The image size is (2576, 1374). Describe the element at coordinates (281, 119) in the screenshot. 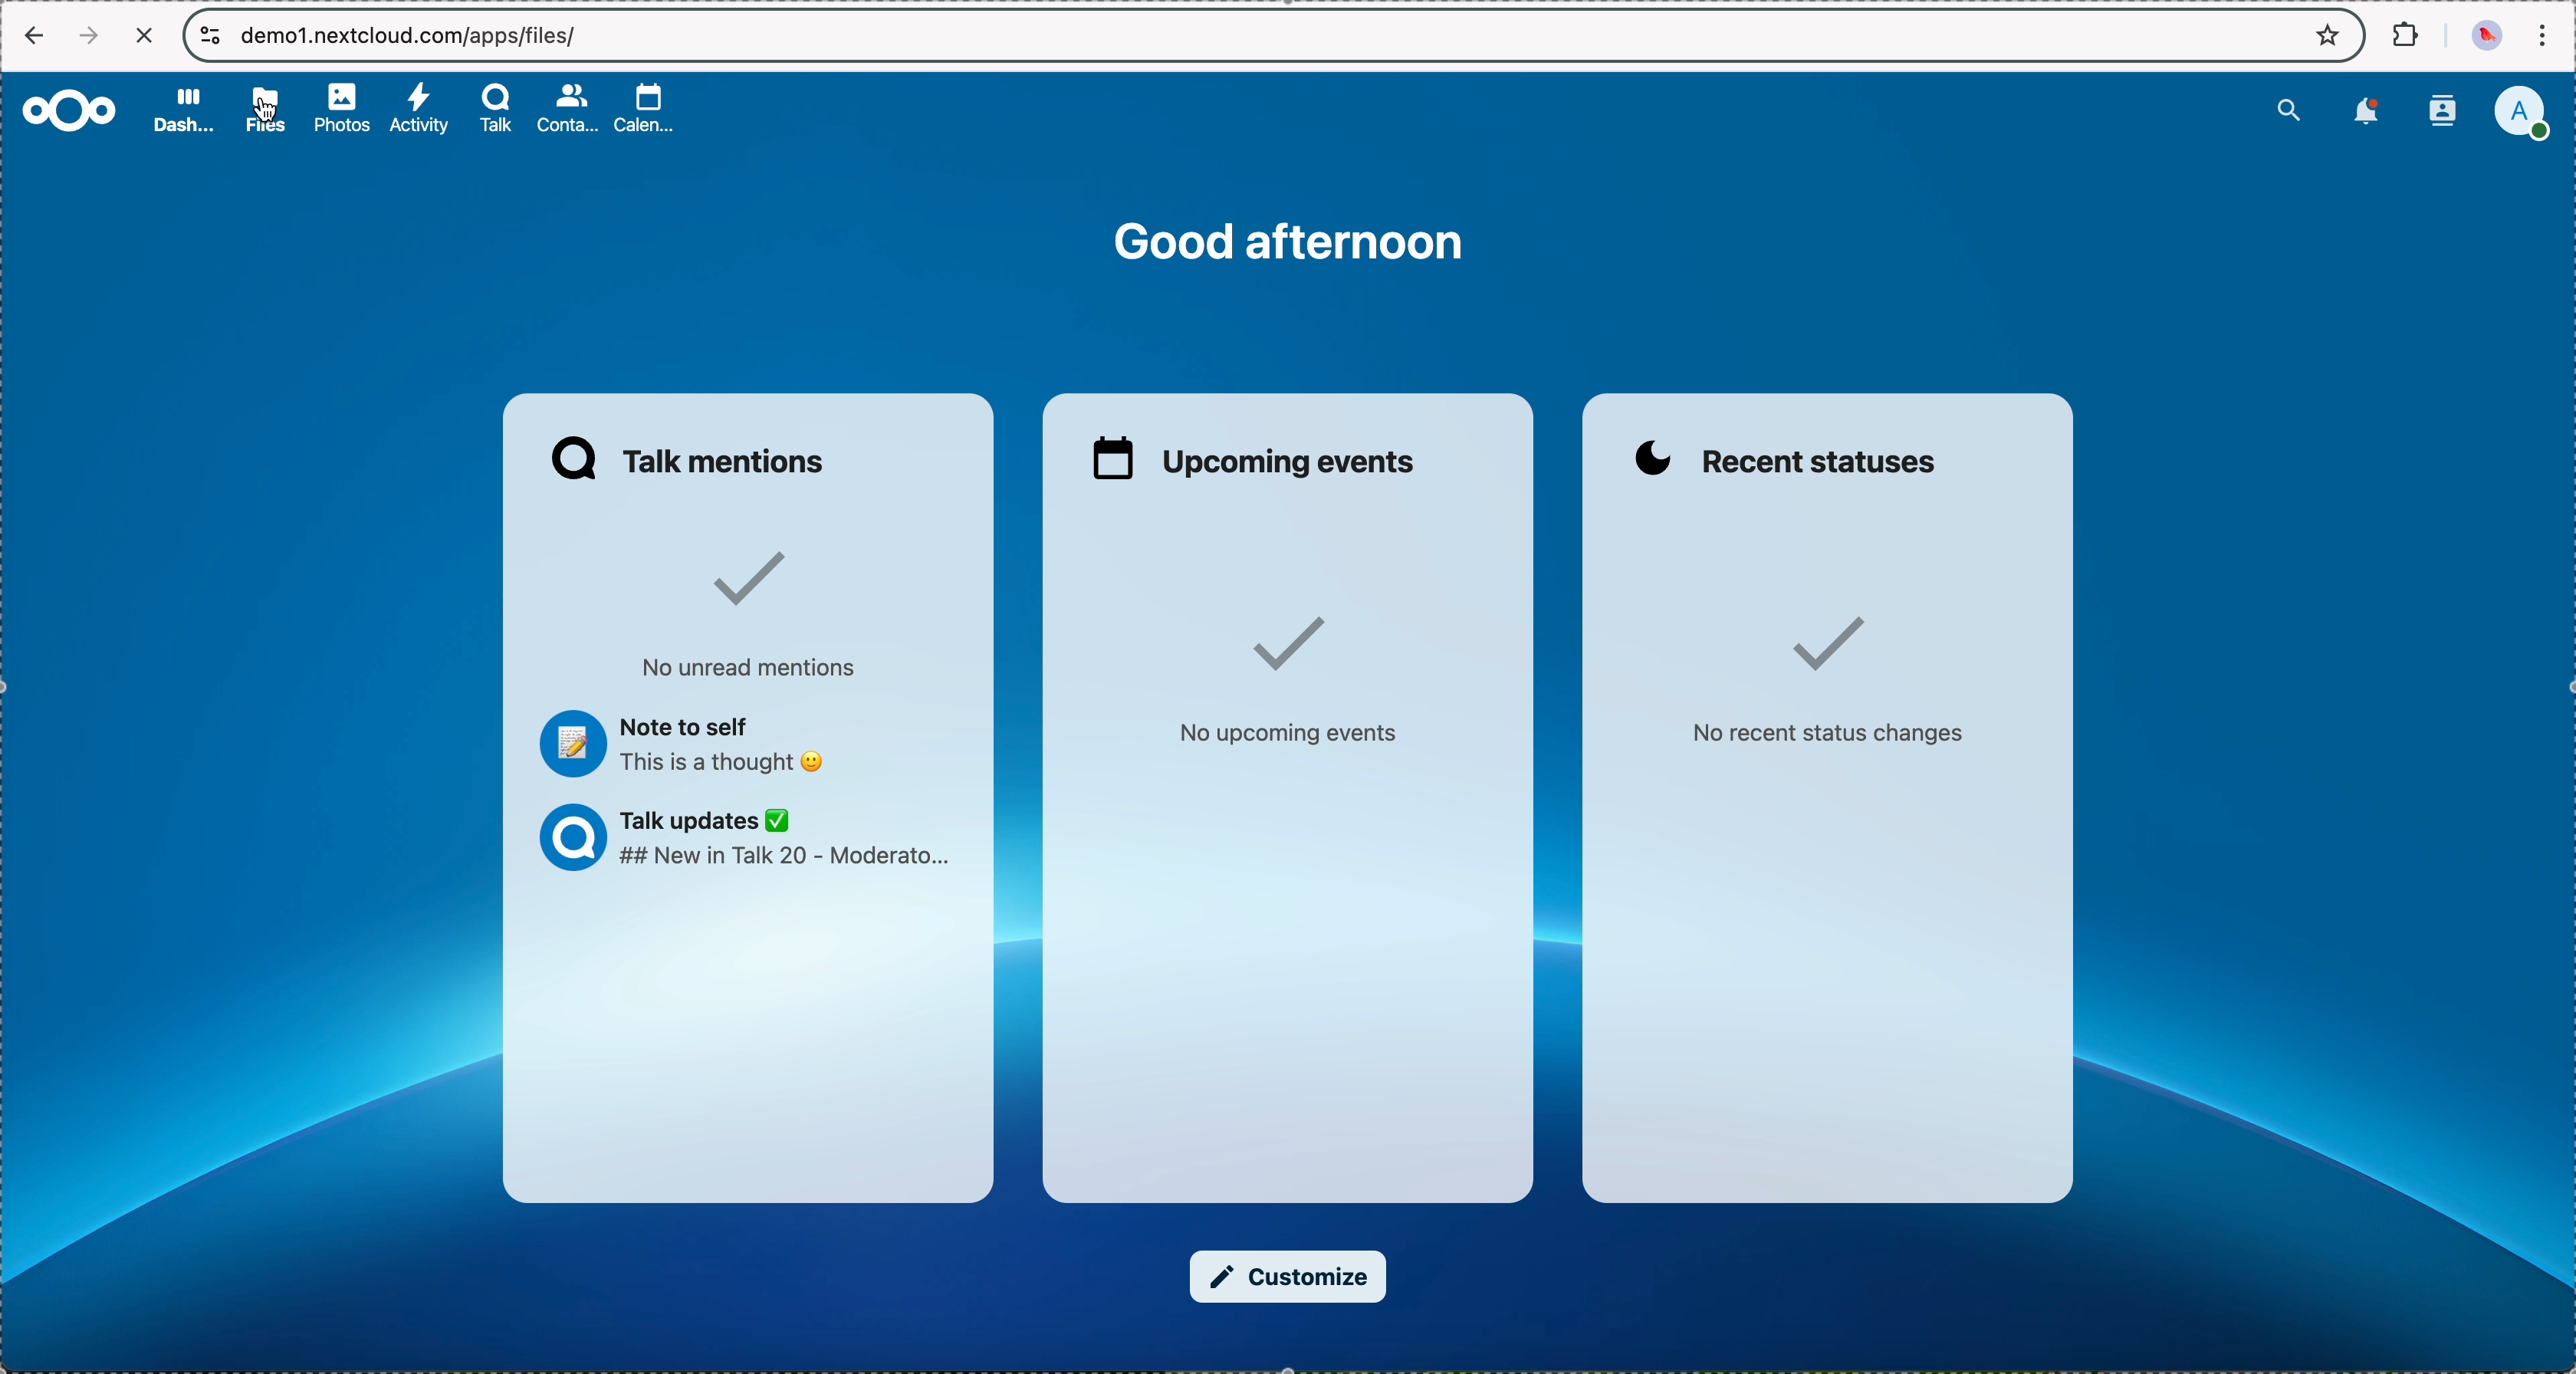

I see `cursor` at that location.